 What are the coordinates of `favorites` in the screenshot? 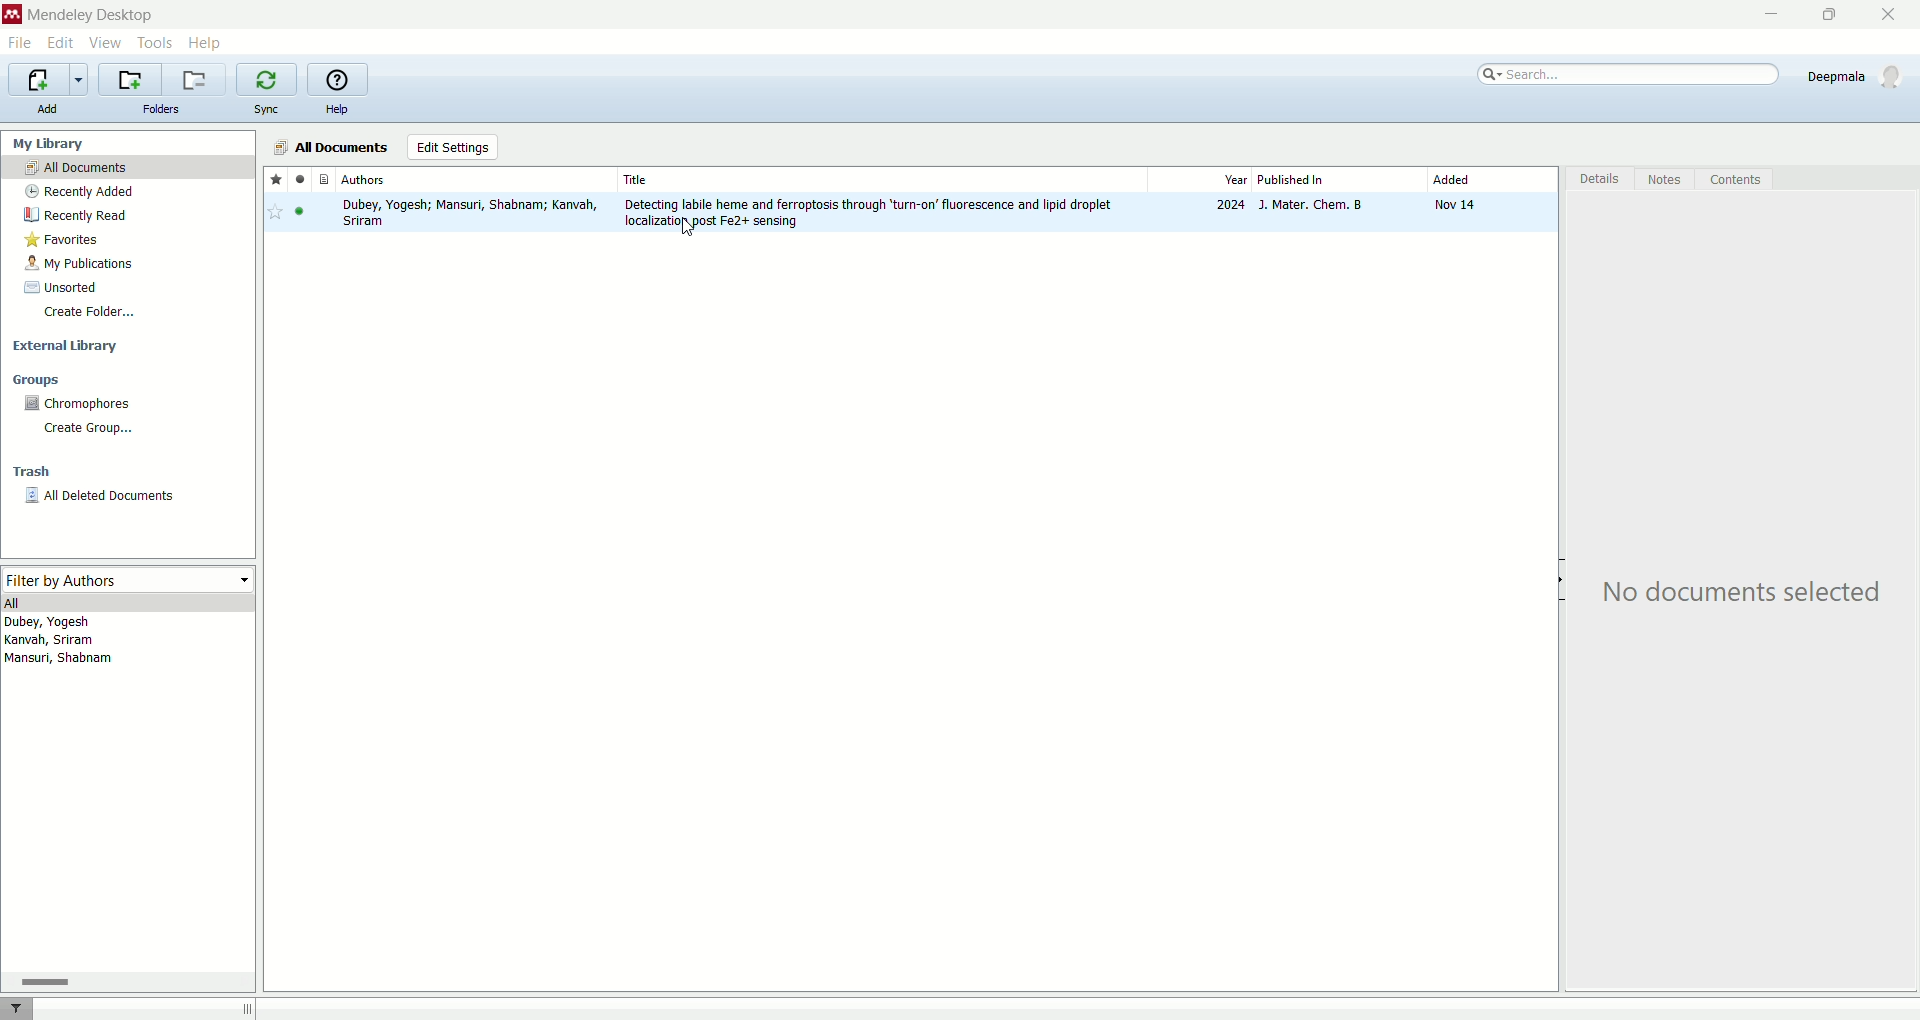 It's located at (62, 241).